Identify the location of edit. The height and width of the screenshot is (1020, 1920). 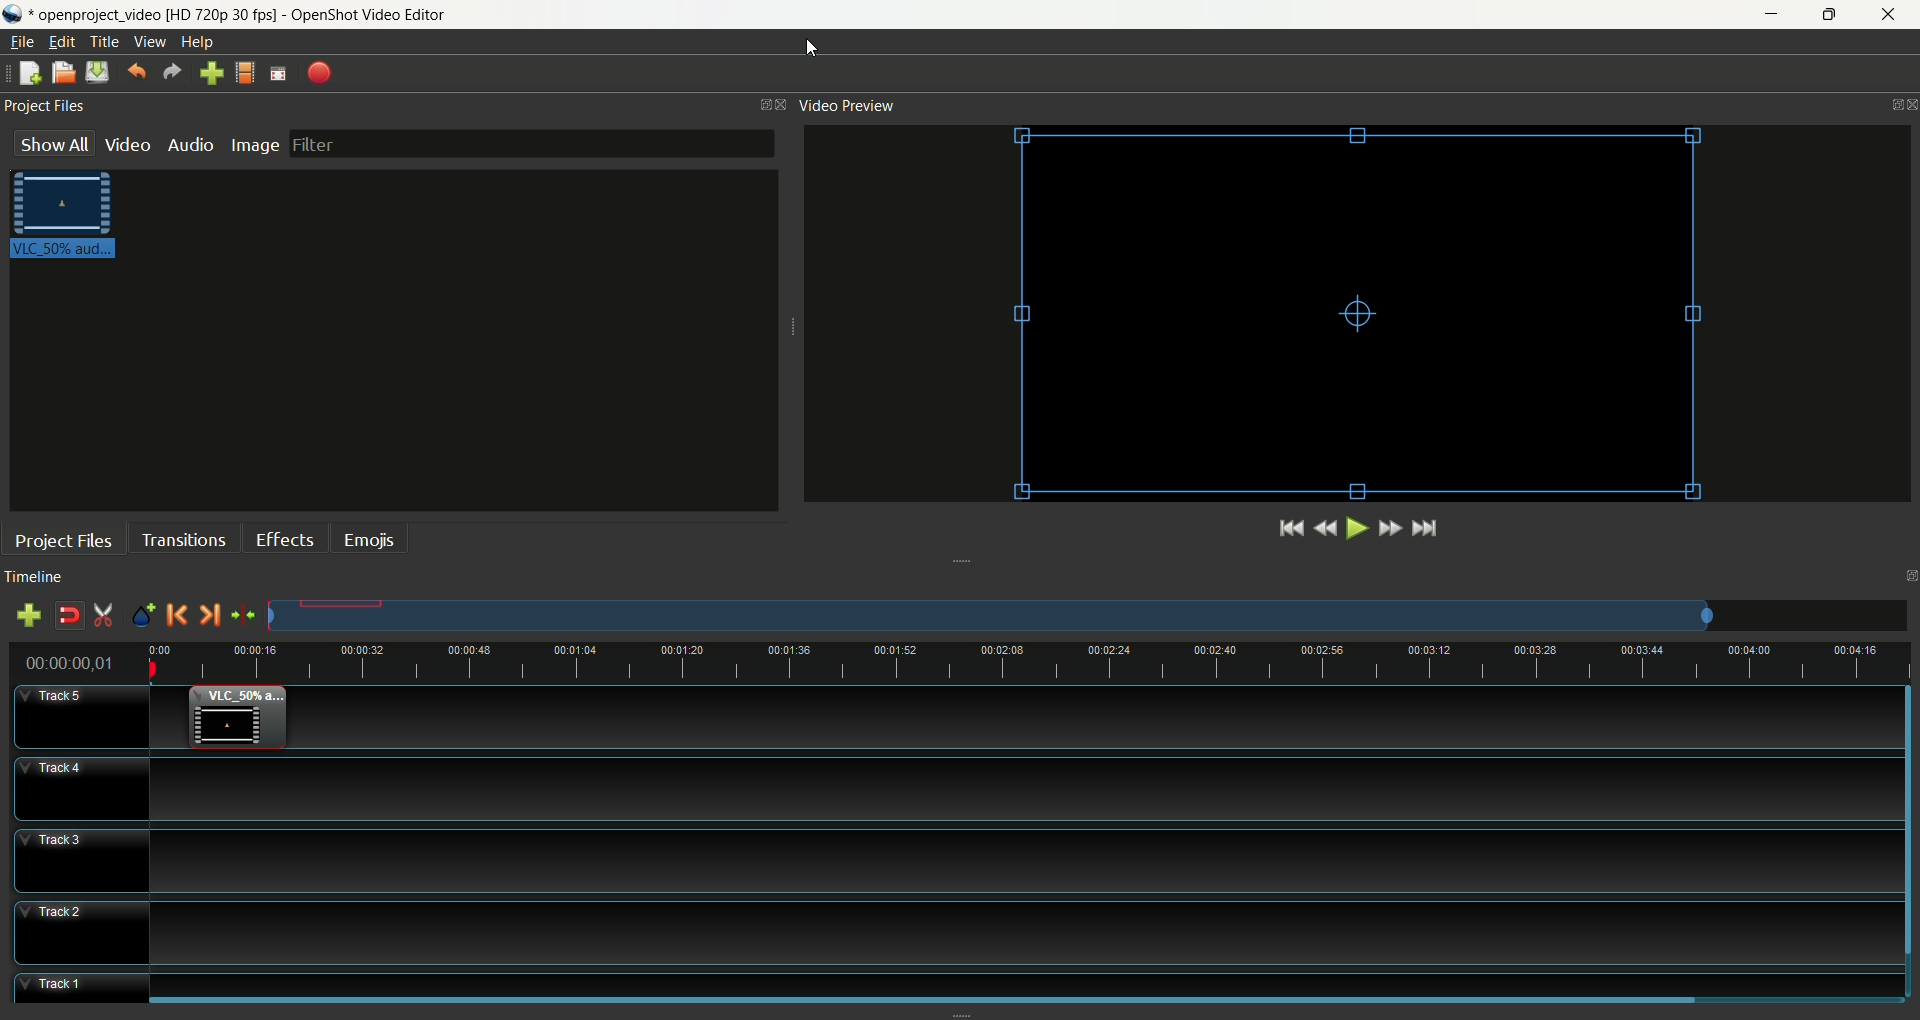
(61, 41).